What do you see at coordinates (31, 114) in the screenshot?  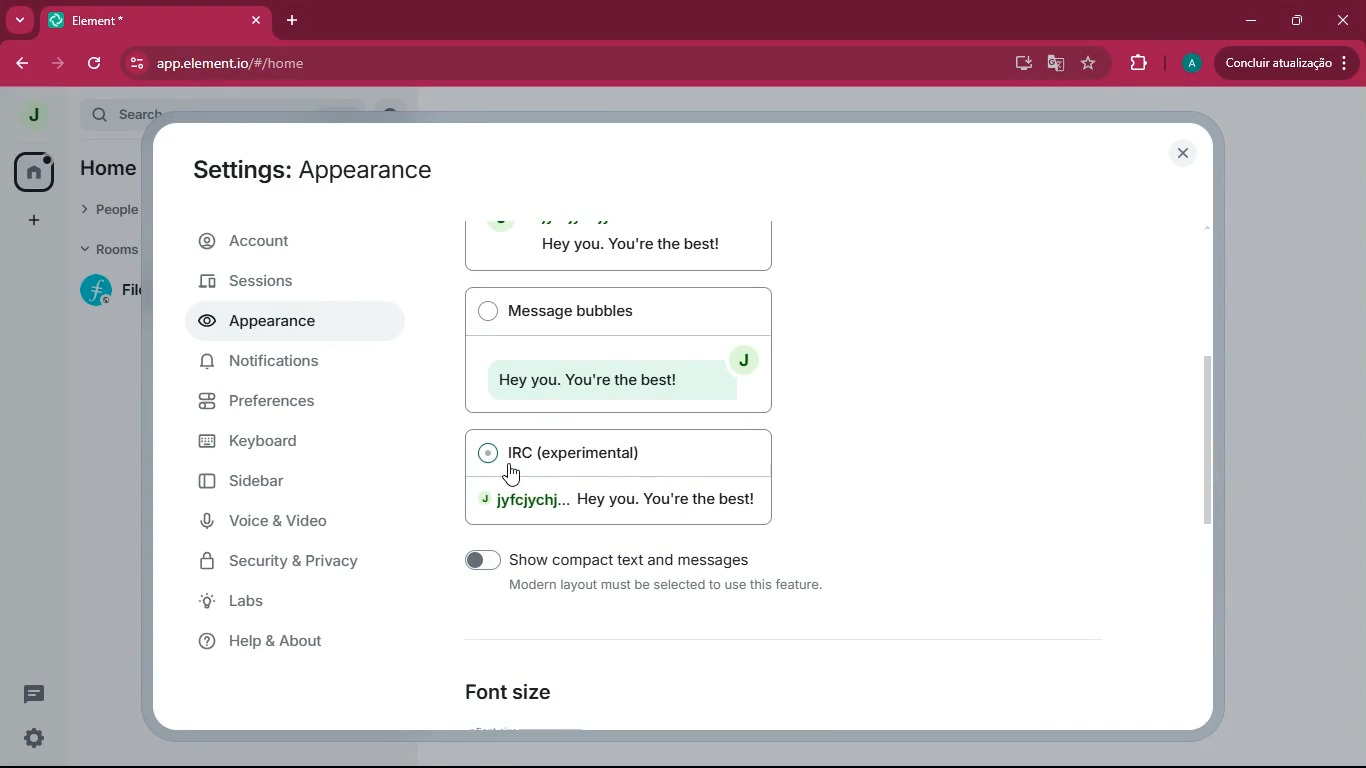 I see `profile picture` at bounding box center [31, 114].